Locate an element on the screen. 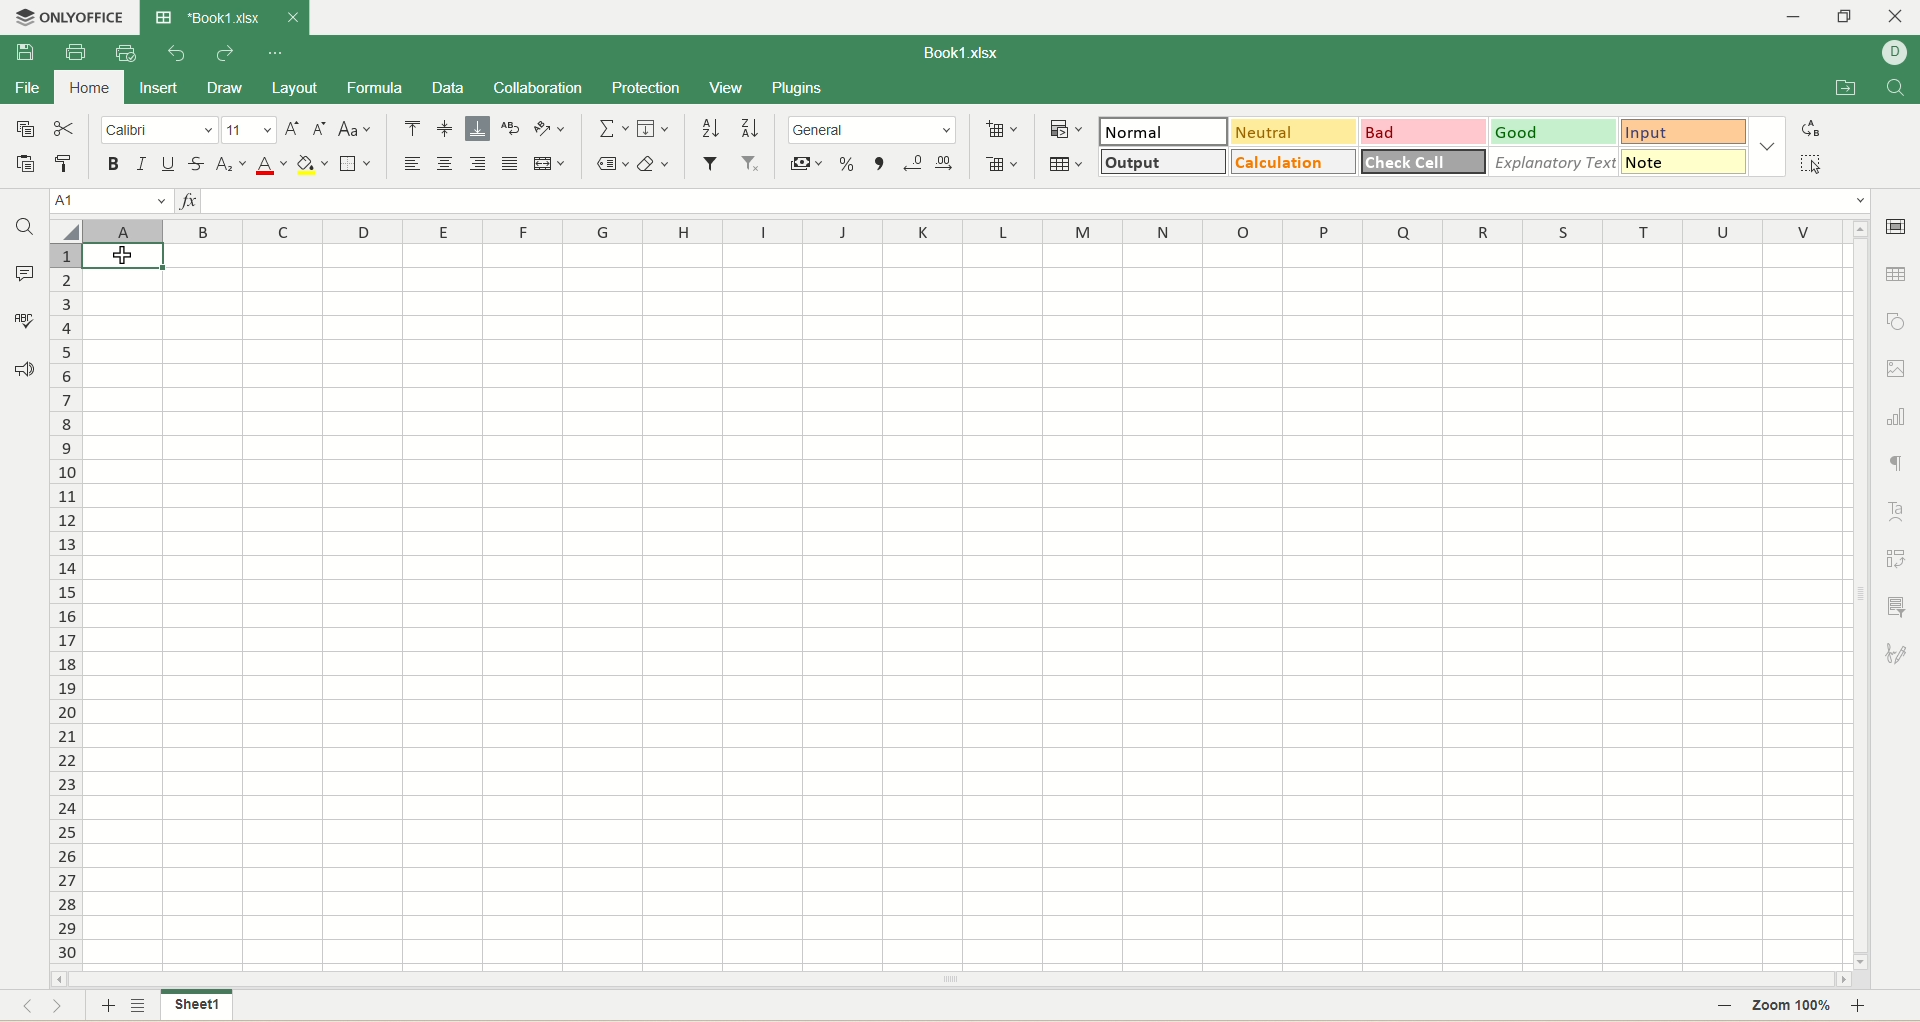 This screenshot has height=1022, width=1920. insert function is located at coordinates (188, 201).